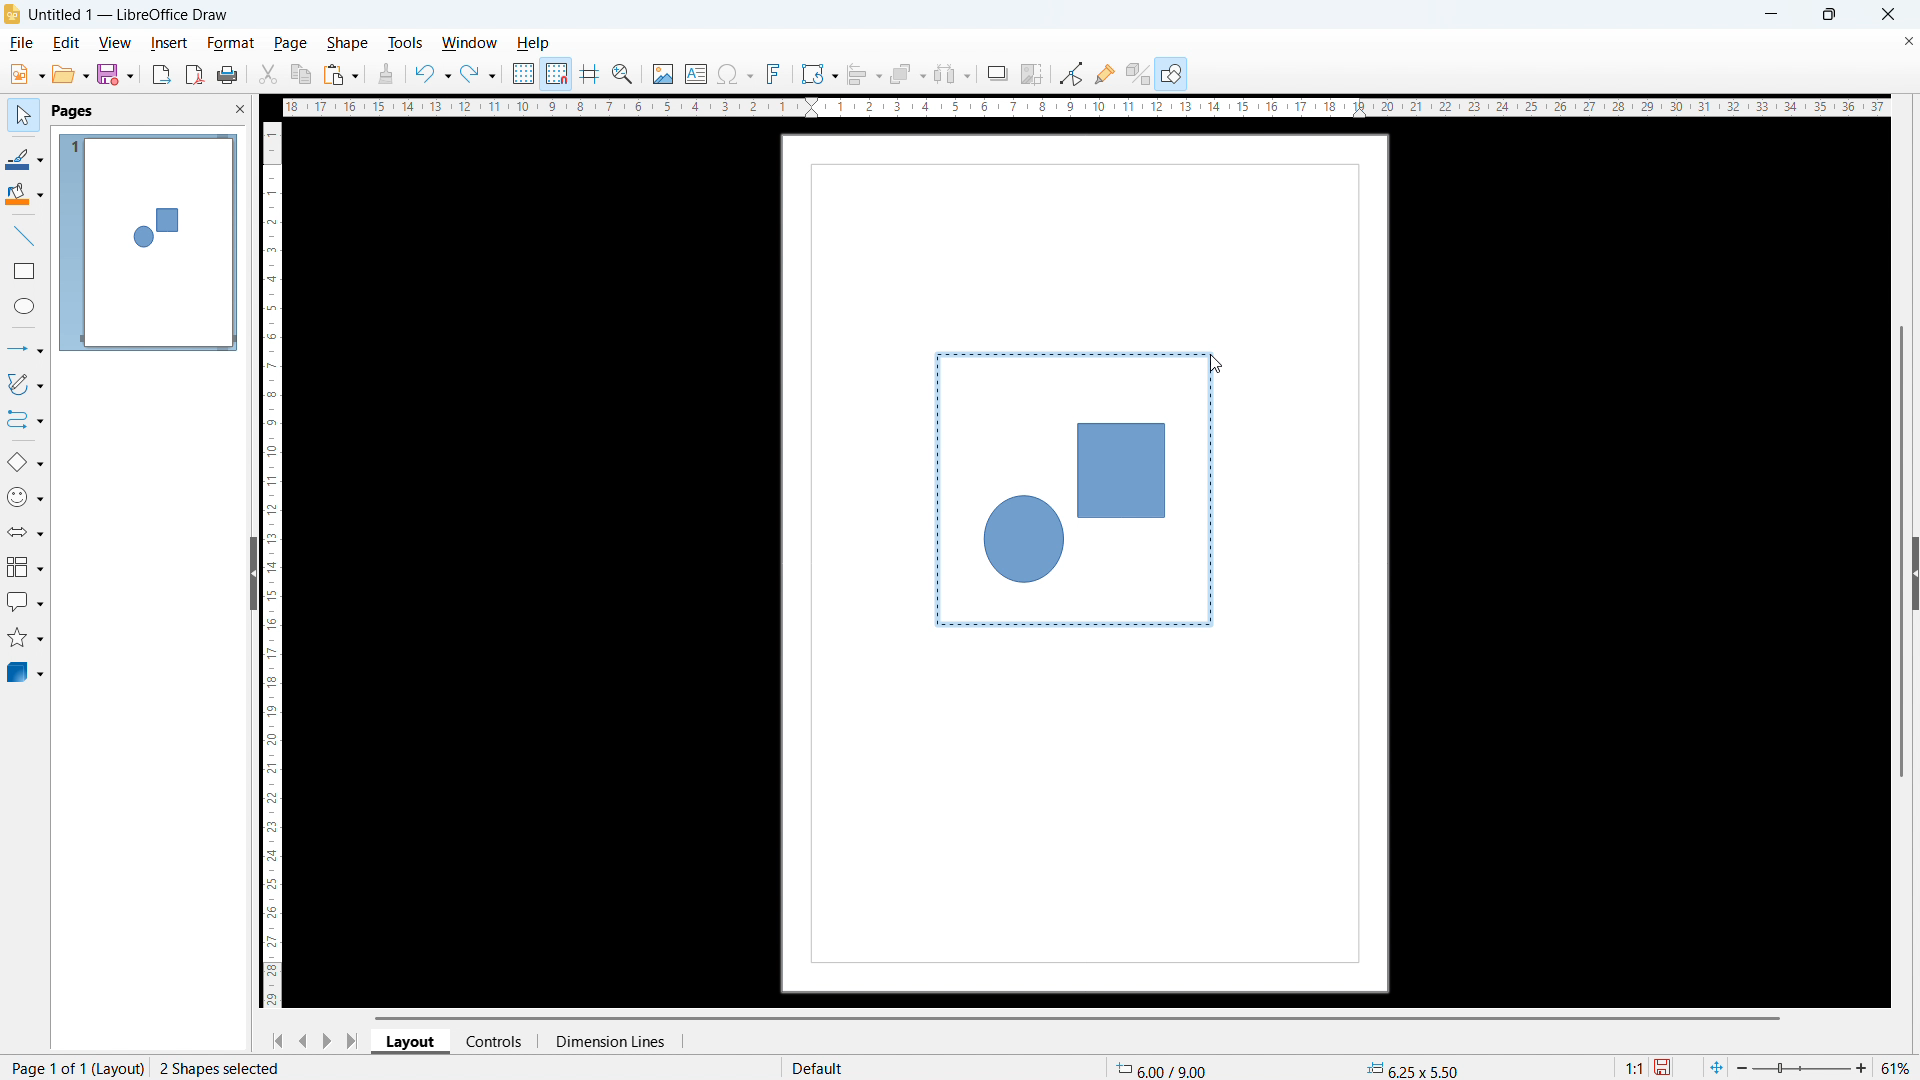 Image resolution: width=1920 pixels, height=1080 pixels. I want to click on page display, so click(152, 243).